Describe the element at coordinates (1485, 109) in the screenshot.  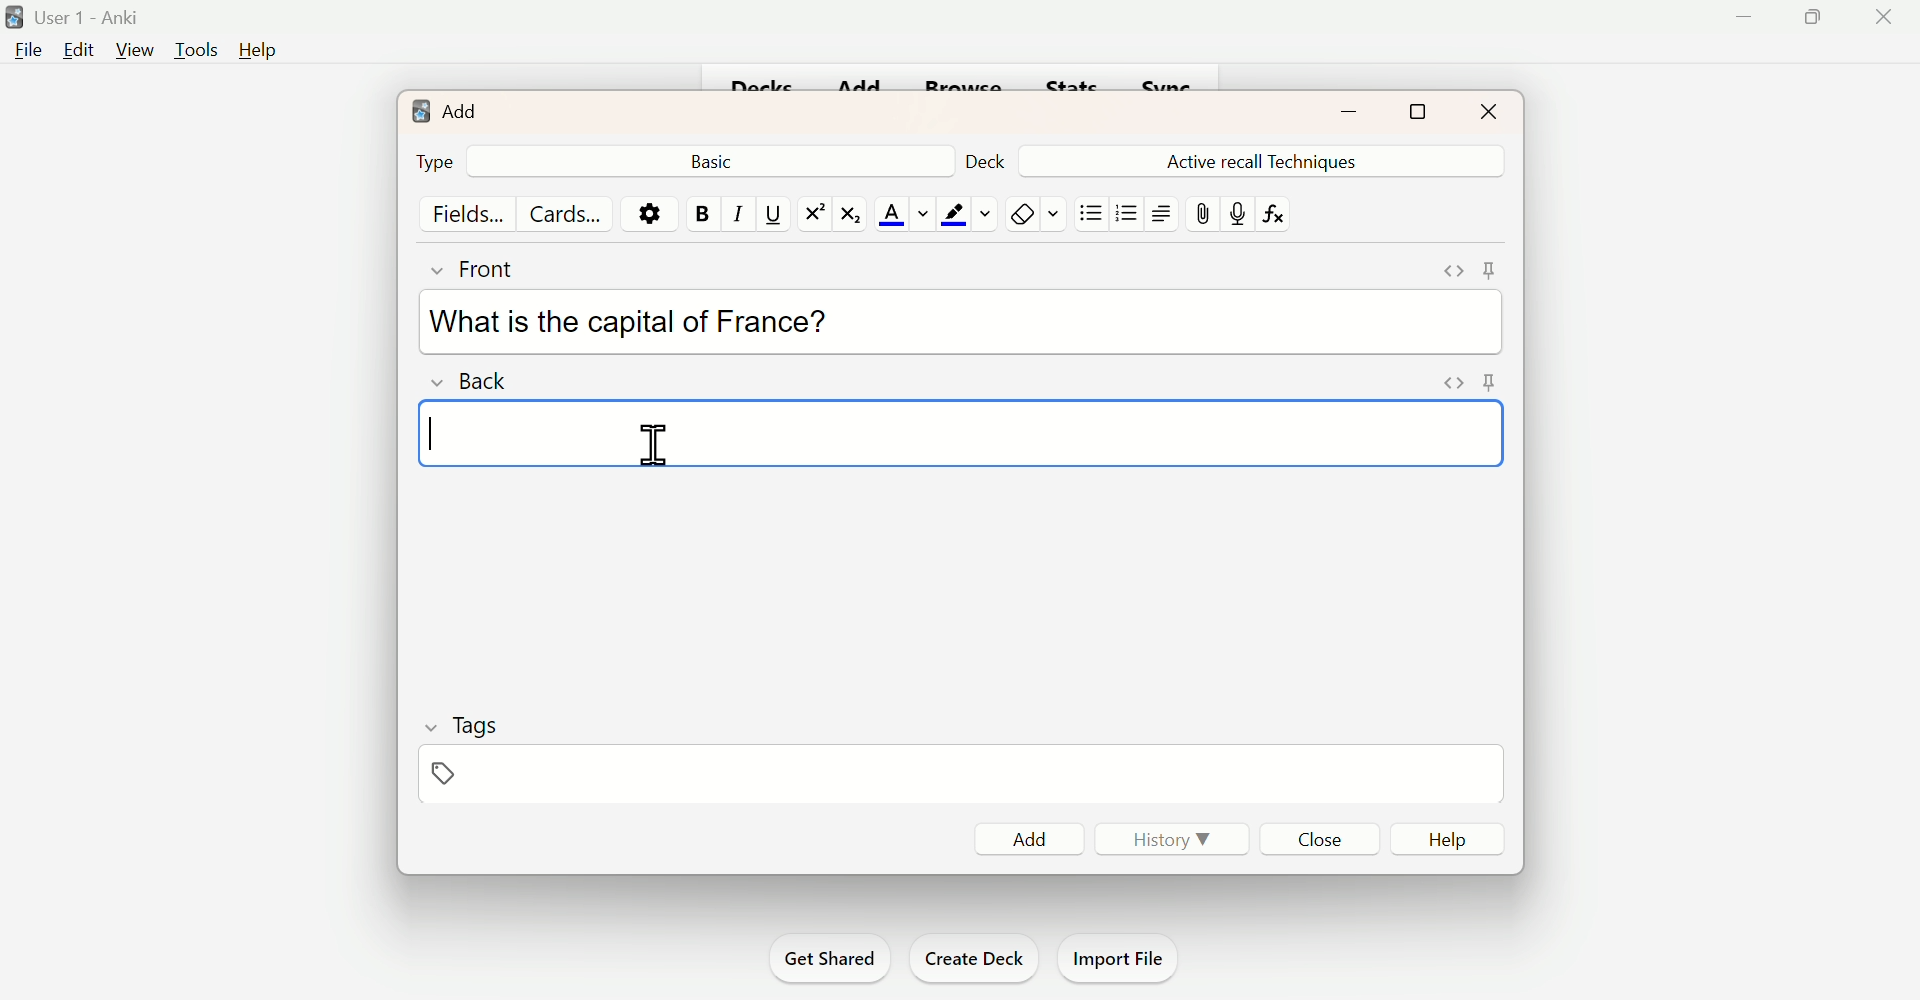
I see `Close` at that location.